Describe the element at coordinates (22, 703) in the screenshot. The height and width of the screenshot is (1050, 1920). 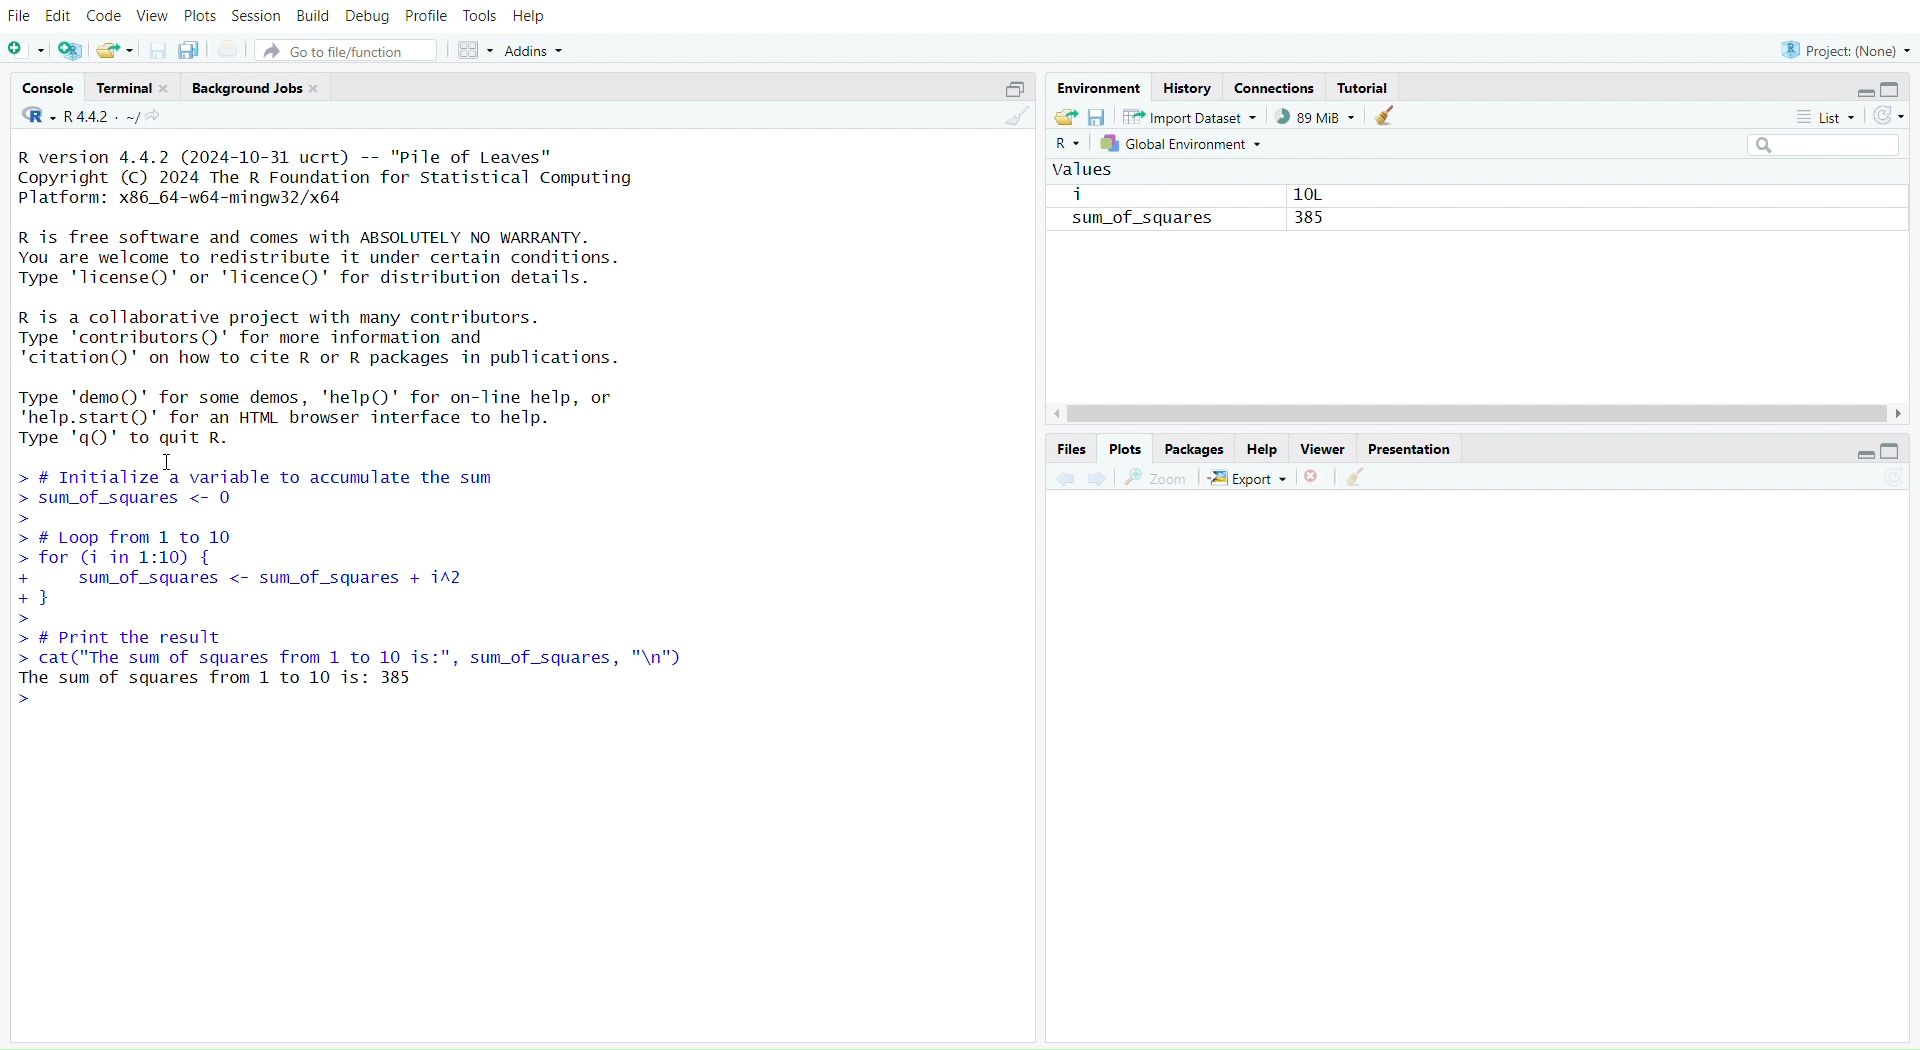
I see `prompt cursor` at that location.